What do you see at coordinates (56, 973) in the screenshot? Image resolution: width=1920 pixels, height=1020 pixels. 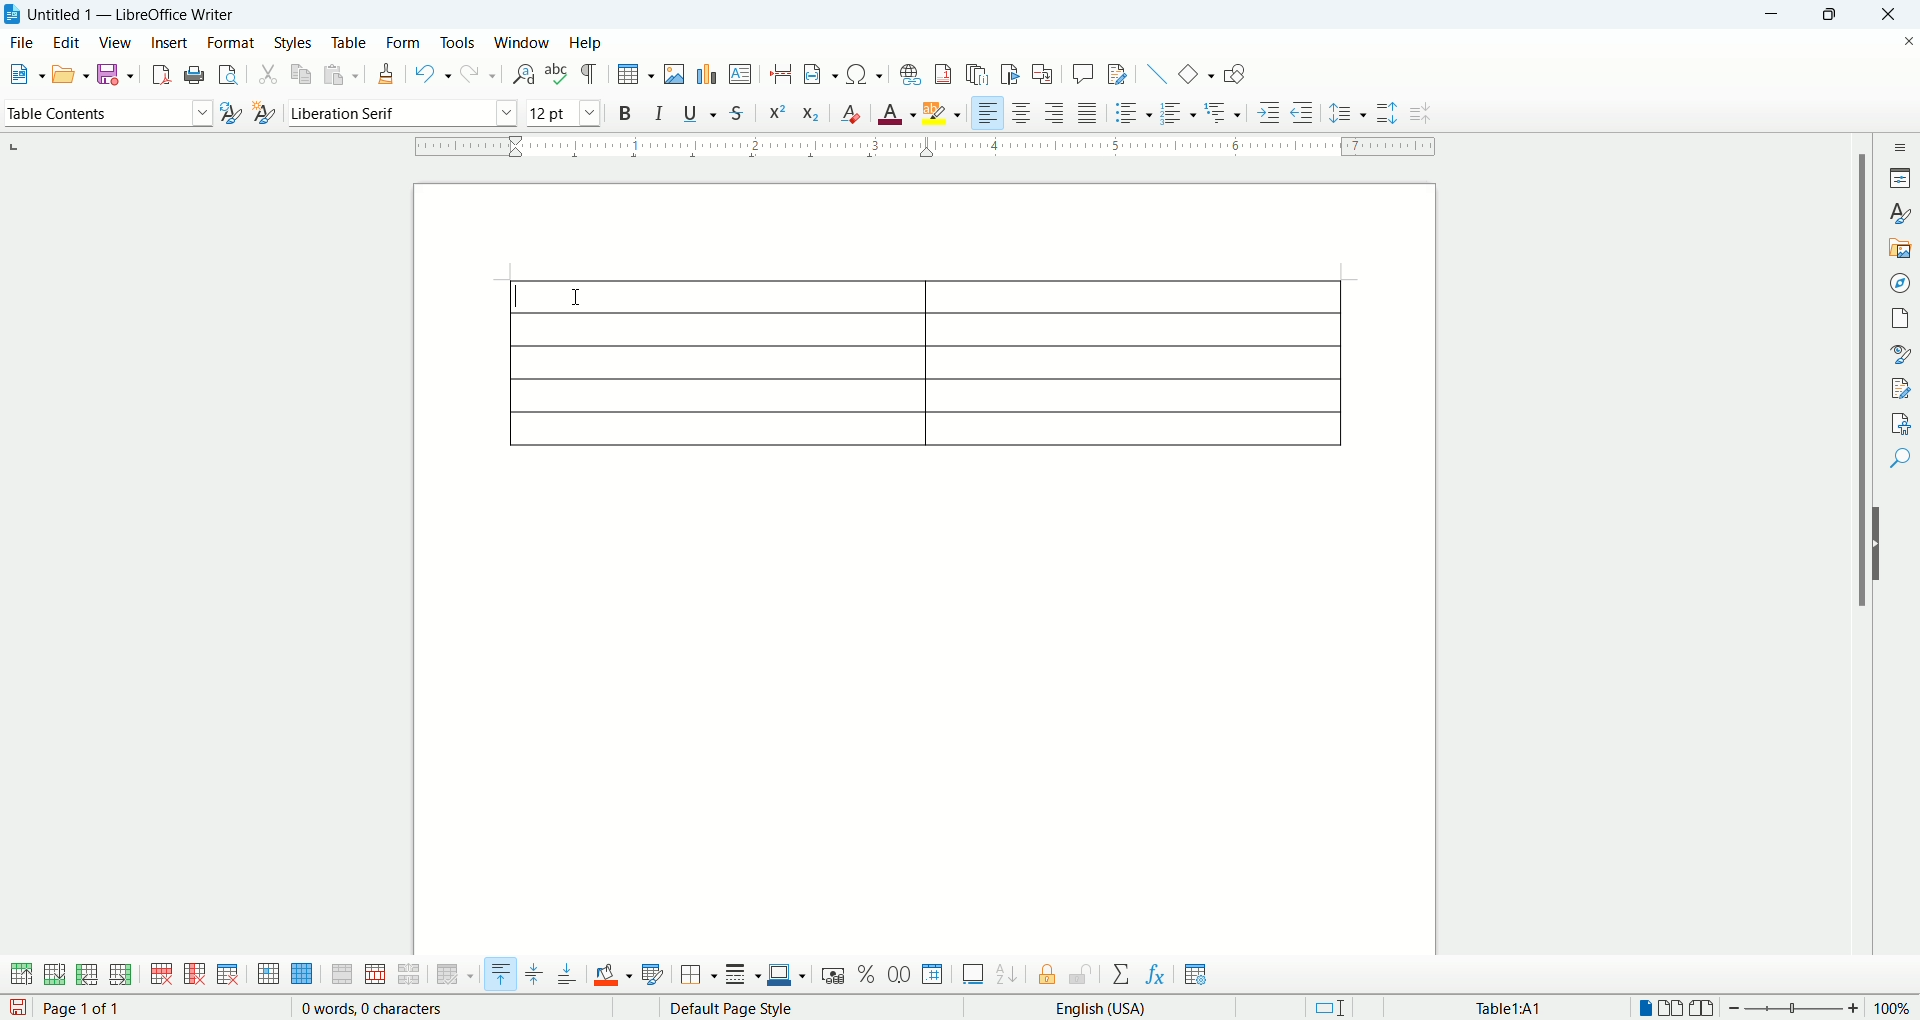 I see `insert row below` at bounding box center [56, 973].